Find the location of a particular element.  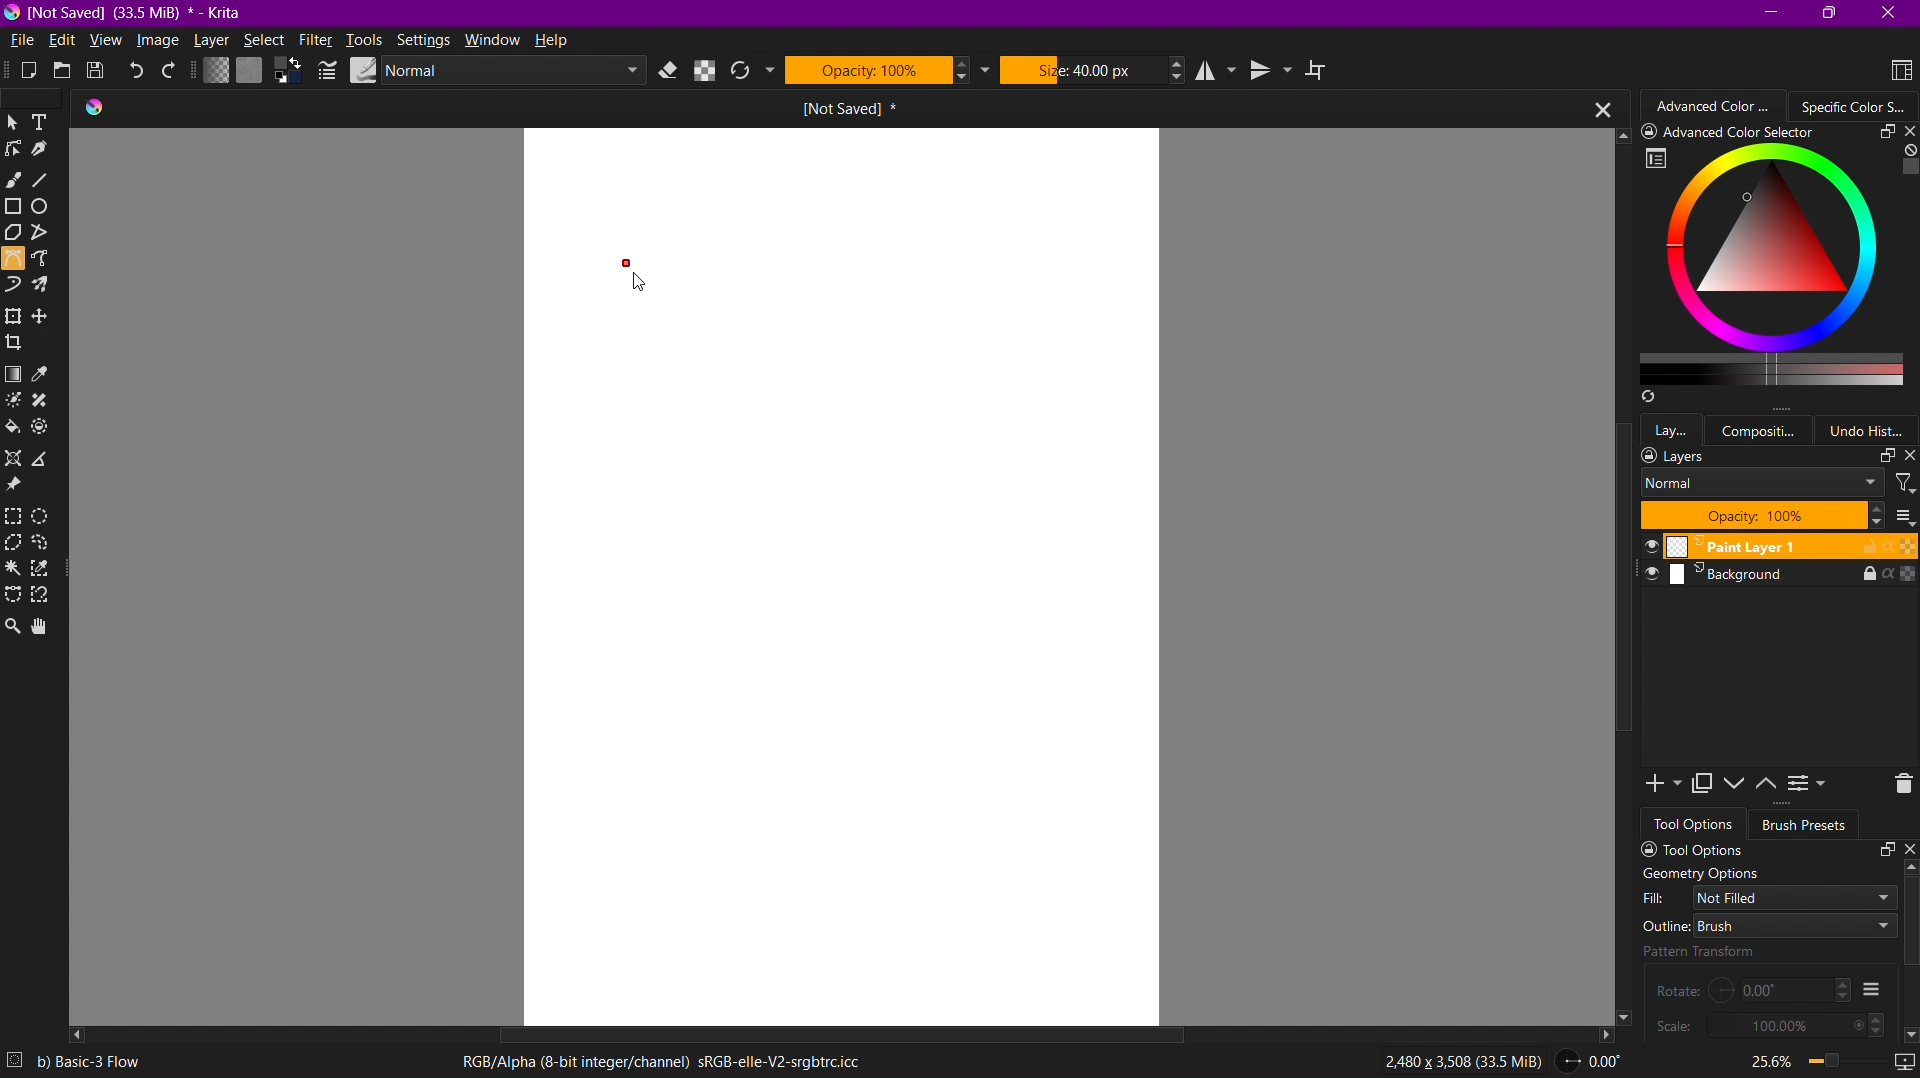

Transform a layer or selection is located at coordinates (12, 316).